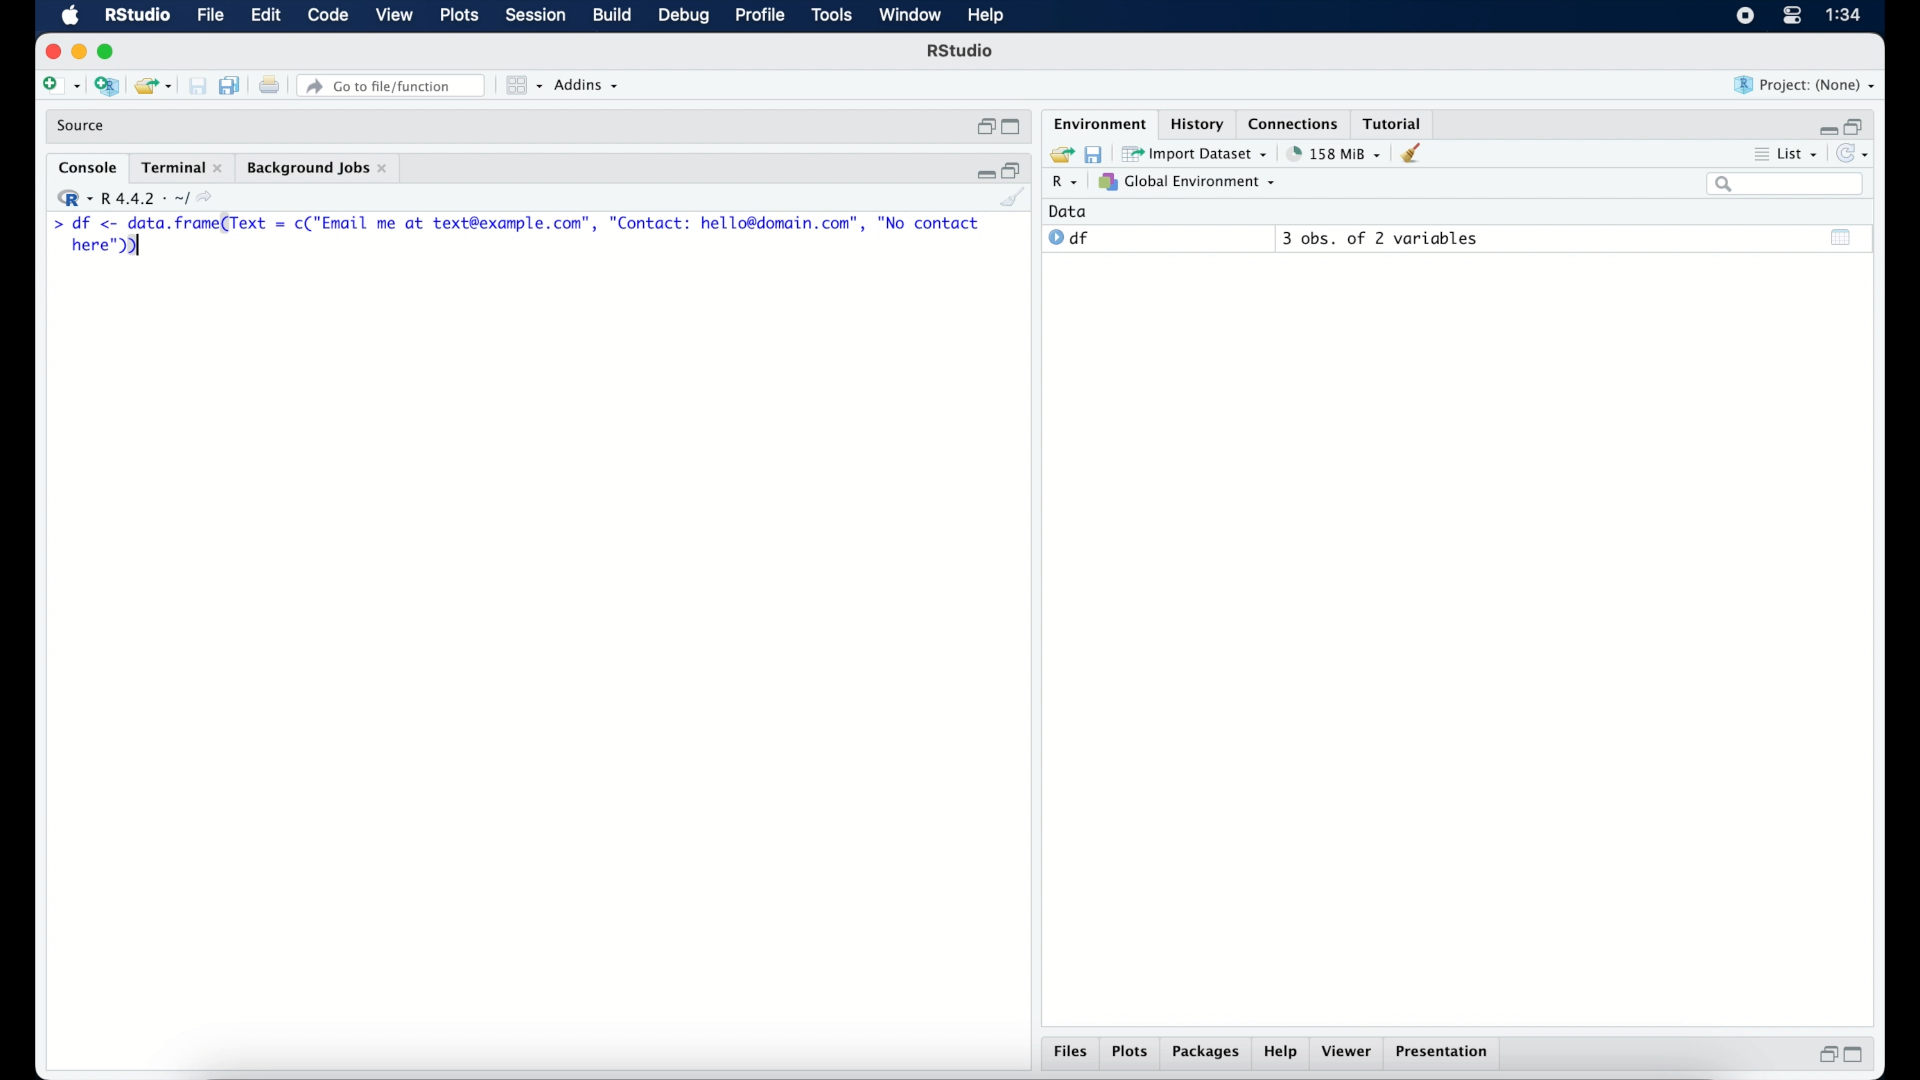 This screenshot has width=1920, height=1080. I want to click on help, so click(1282, 1053).